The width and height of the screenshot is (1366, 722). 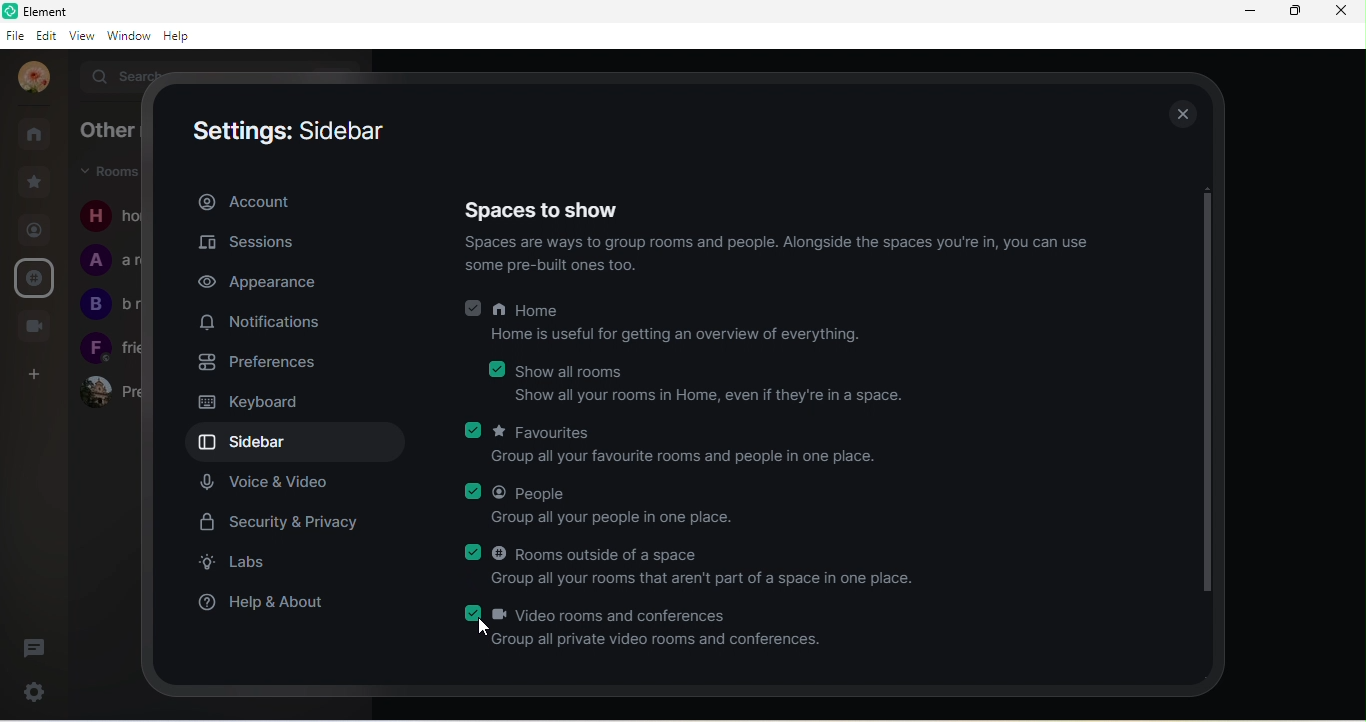 I want to click on profile photo, so click(x=31, y=78).